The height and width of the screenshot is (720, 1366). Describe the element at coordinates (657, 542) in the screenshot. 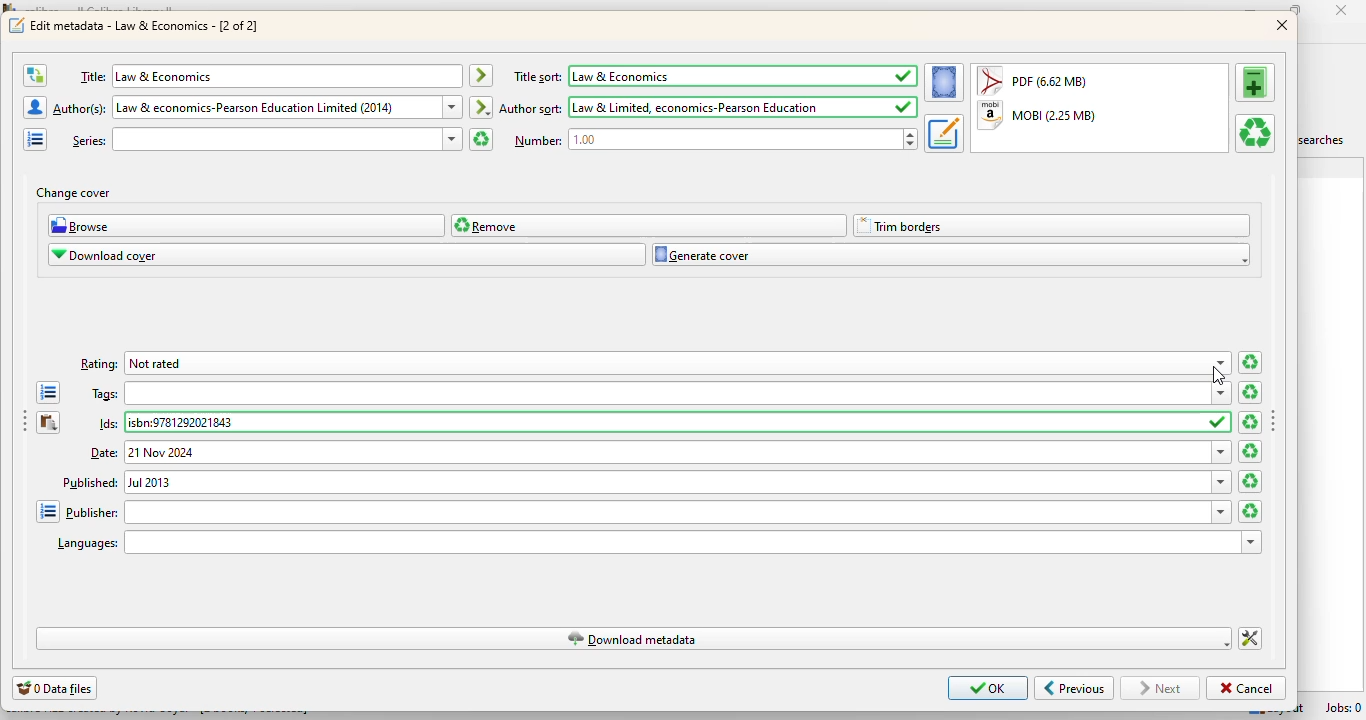

I see `languages: ` at that location.